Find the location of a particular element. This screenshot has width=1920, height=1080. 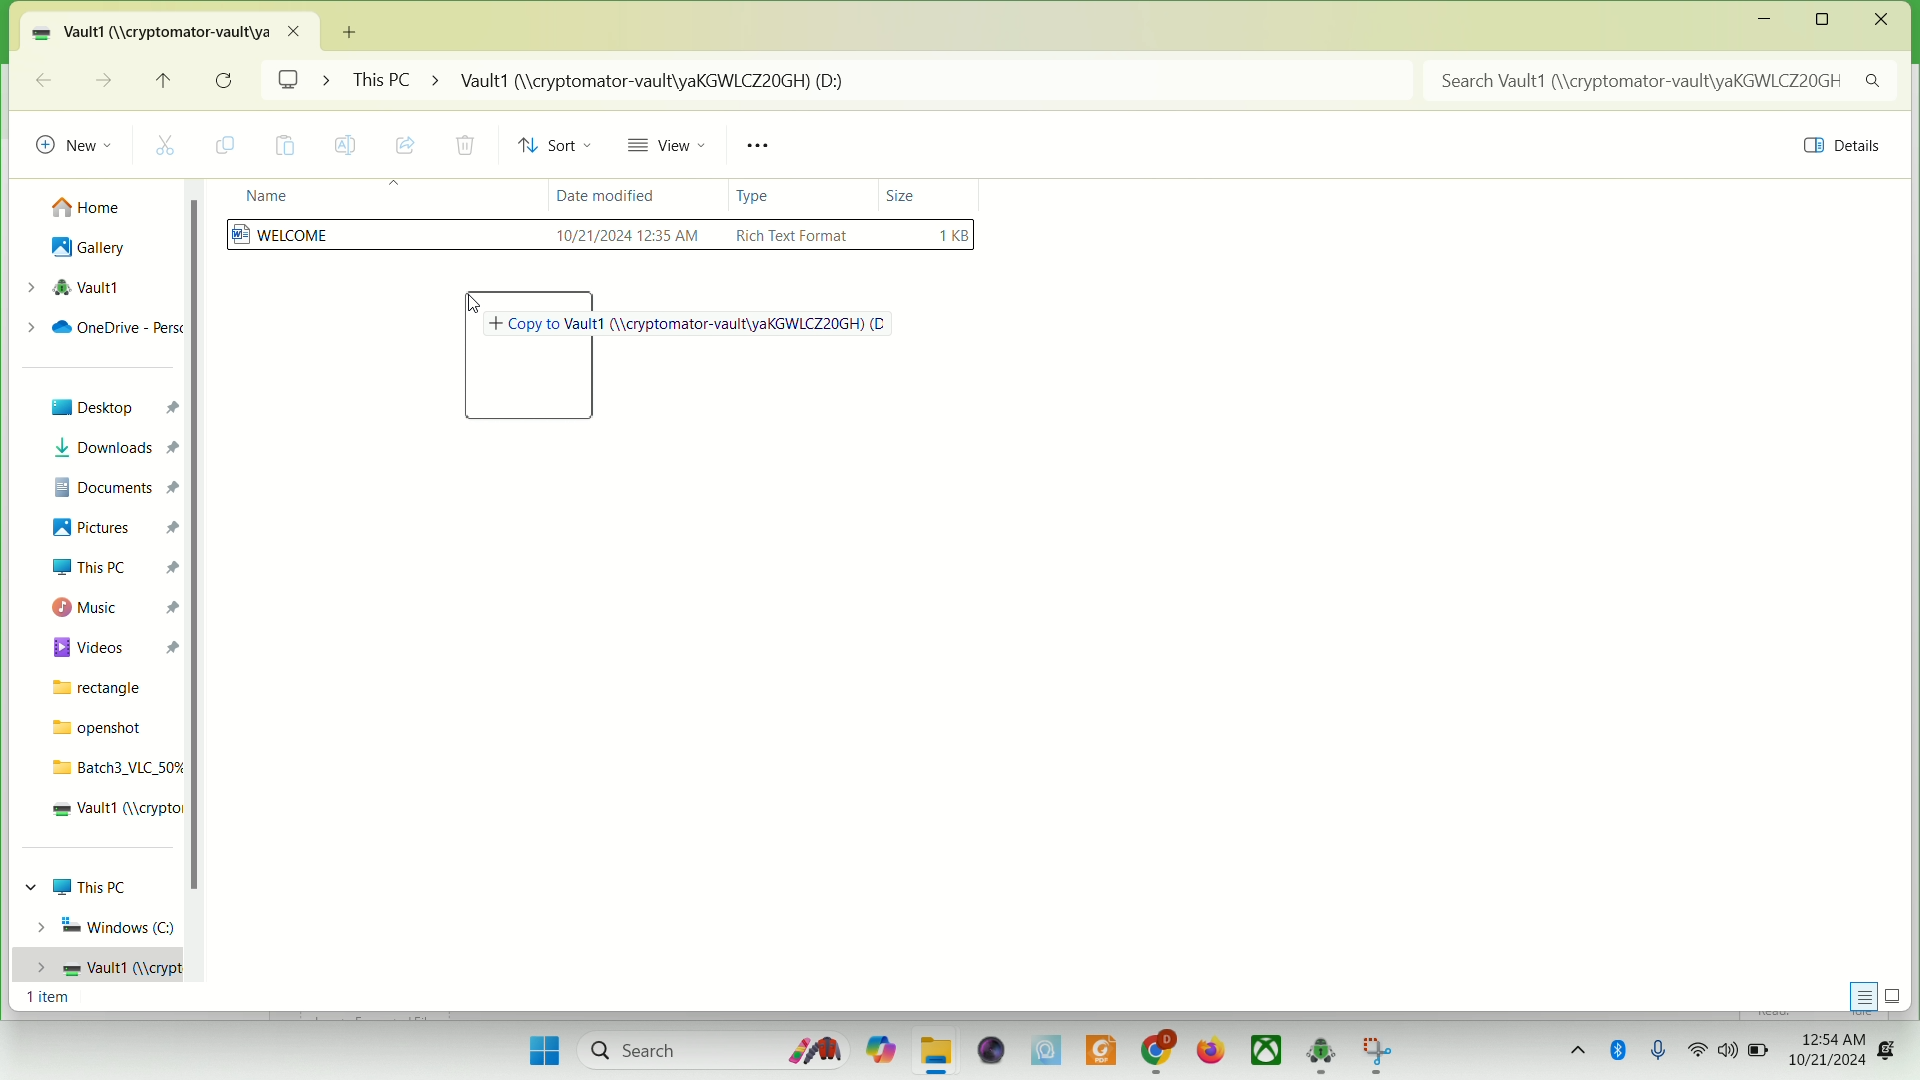

openshot is located at coordinates (93, 730).